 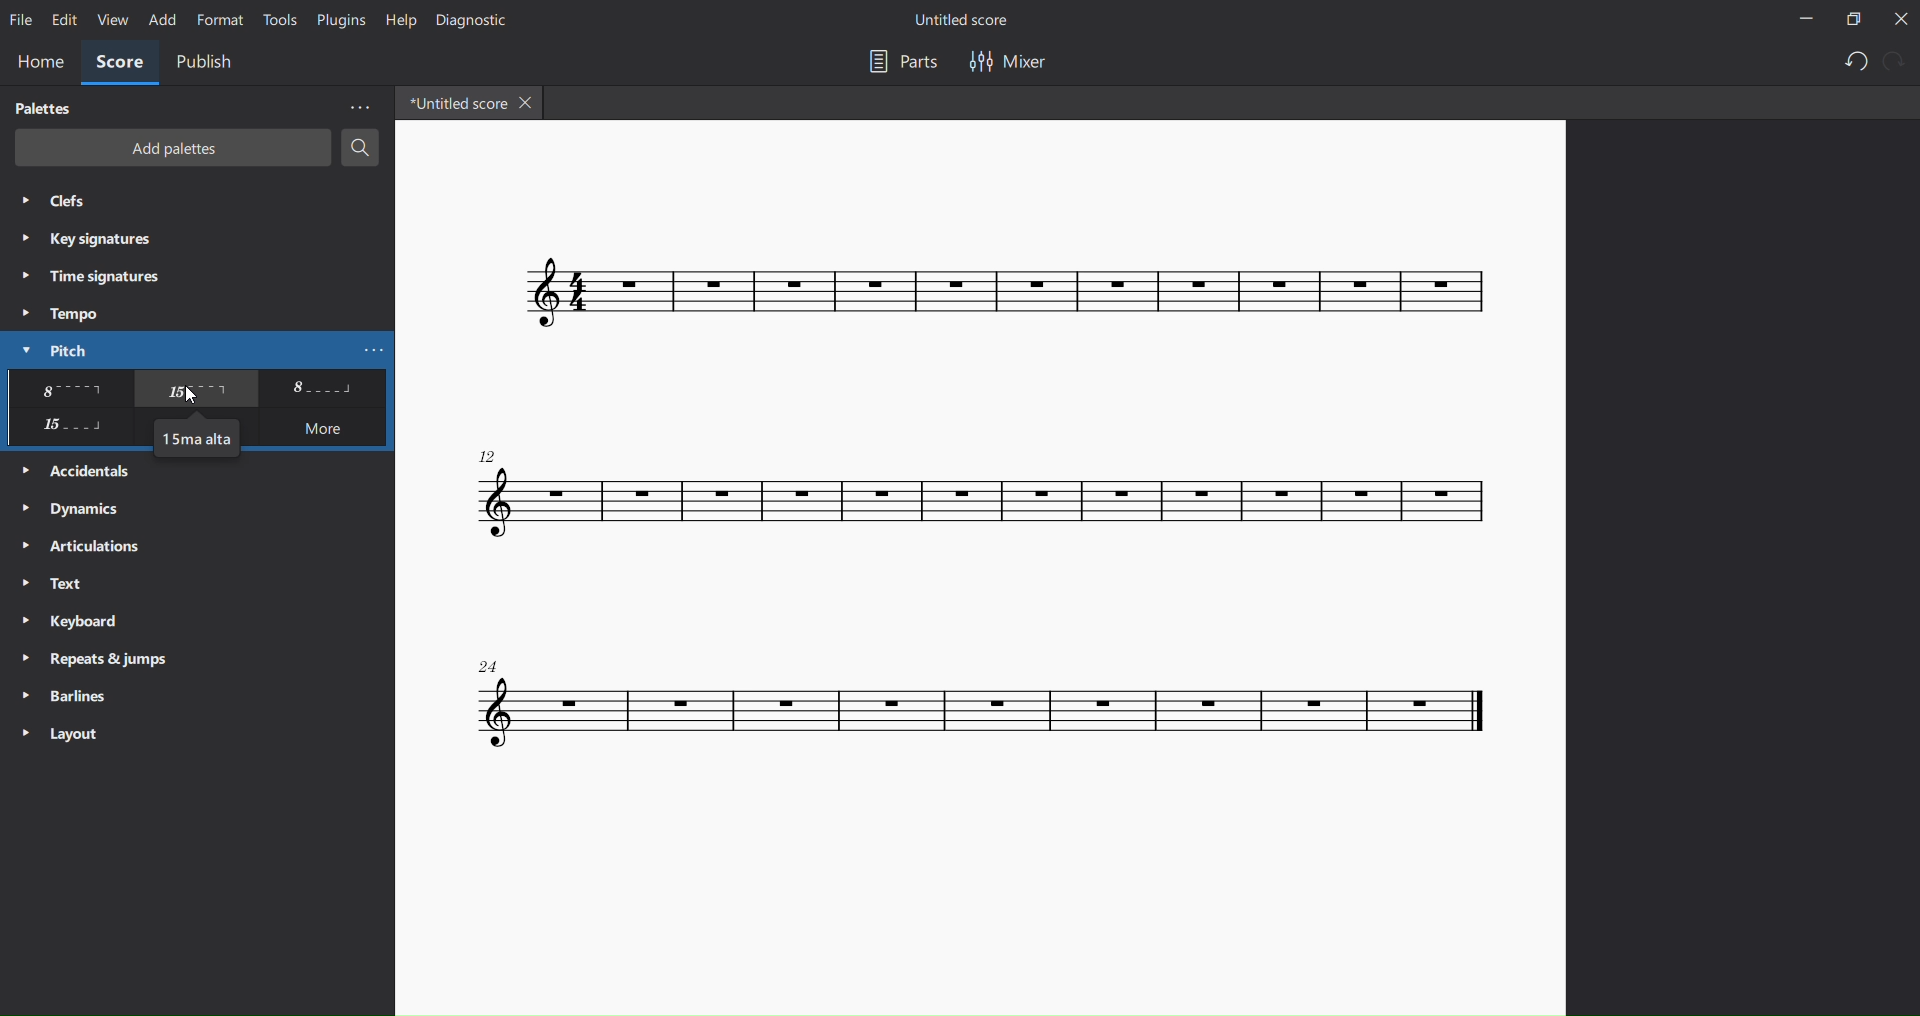 What do you see at coordinates (1014, 64) in the screenshot?
I see `mixer` at bounding box center [1014, 64].